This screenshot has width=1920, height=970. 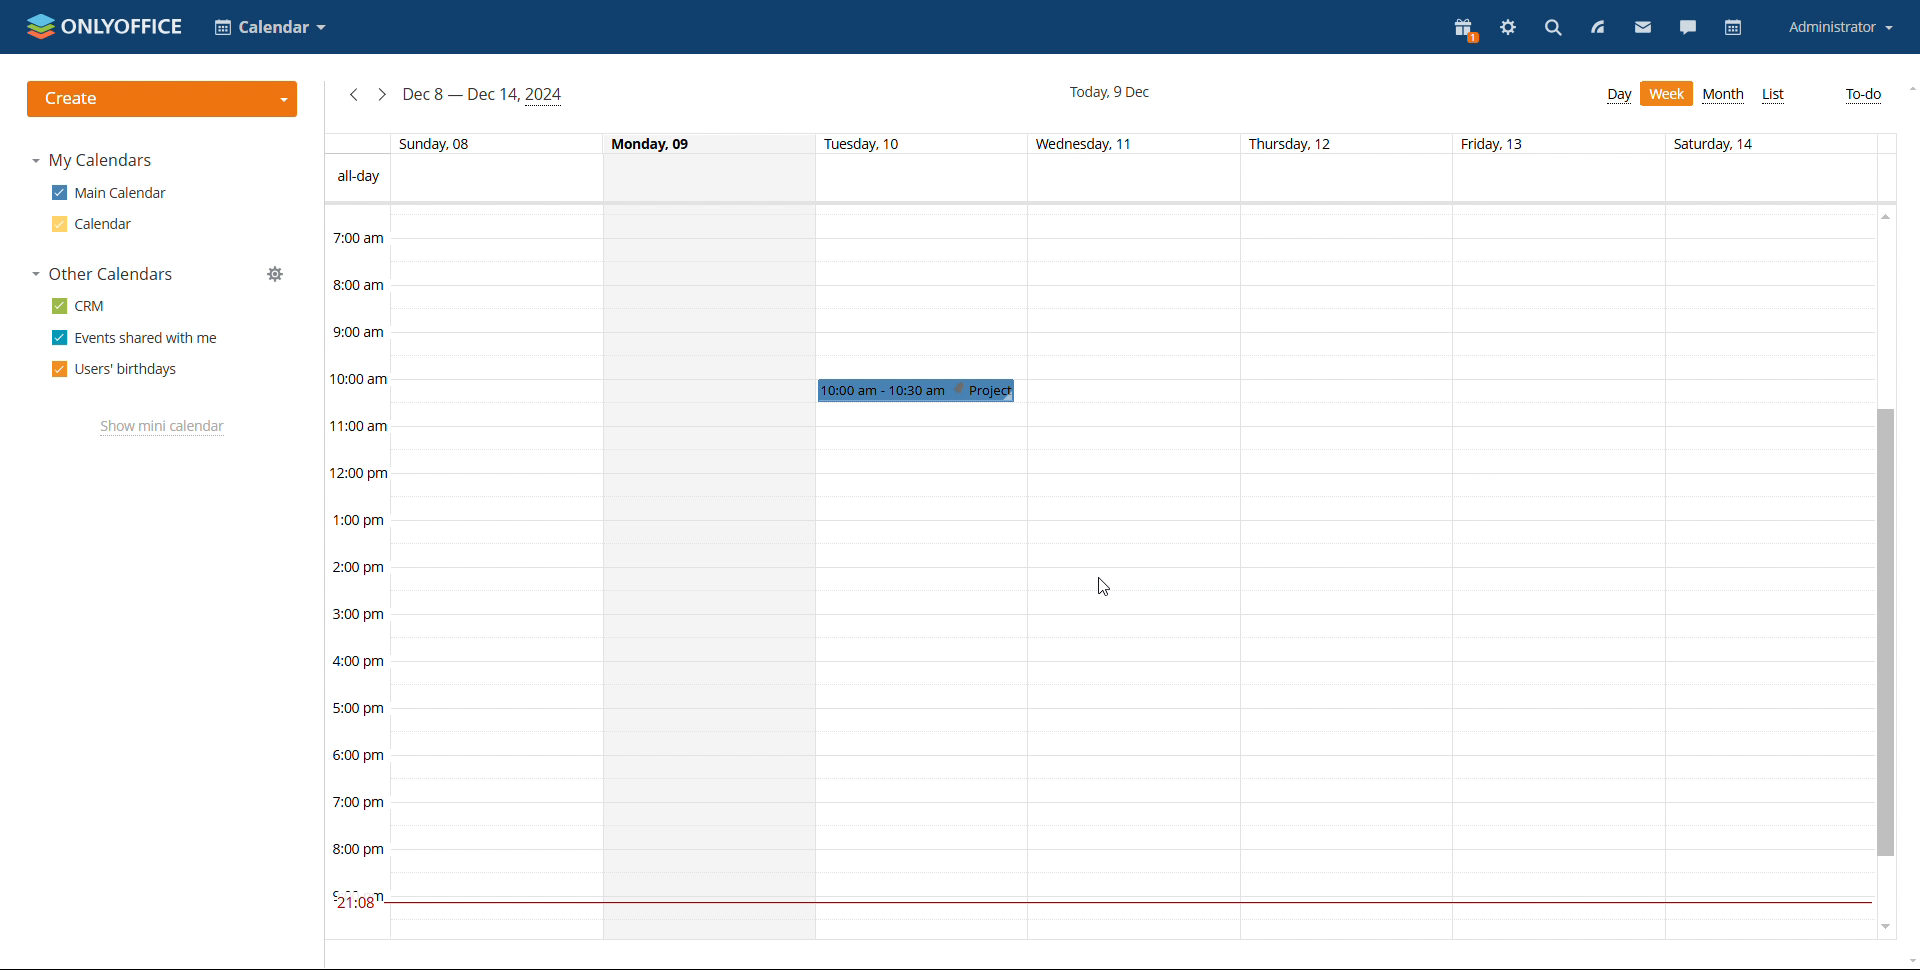 I want to click on create, so click(x=164, y=99).